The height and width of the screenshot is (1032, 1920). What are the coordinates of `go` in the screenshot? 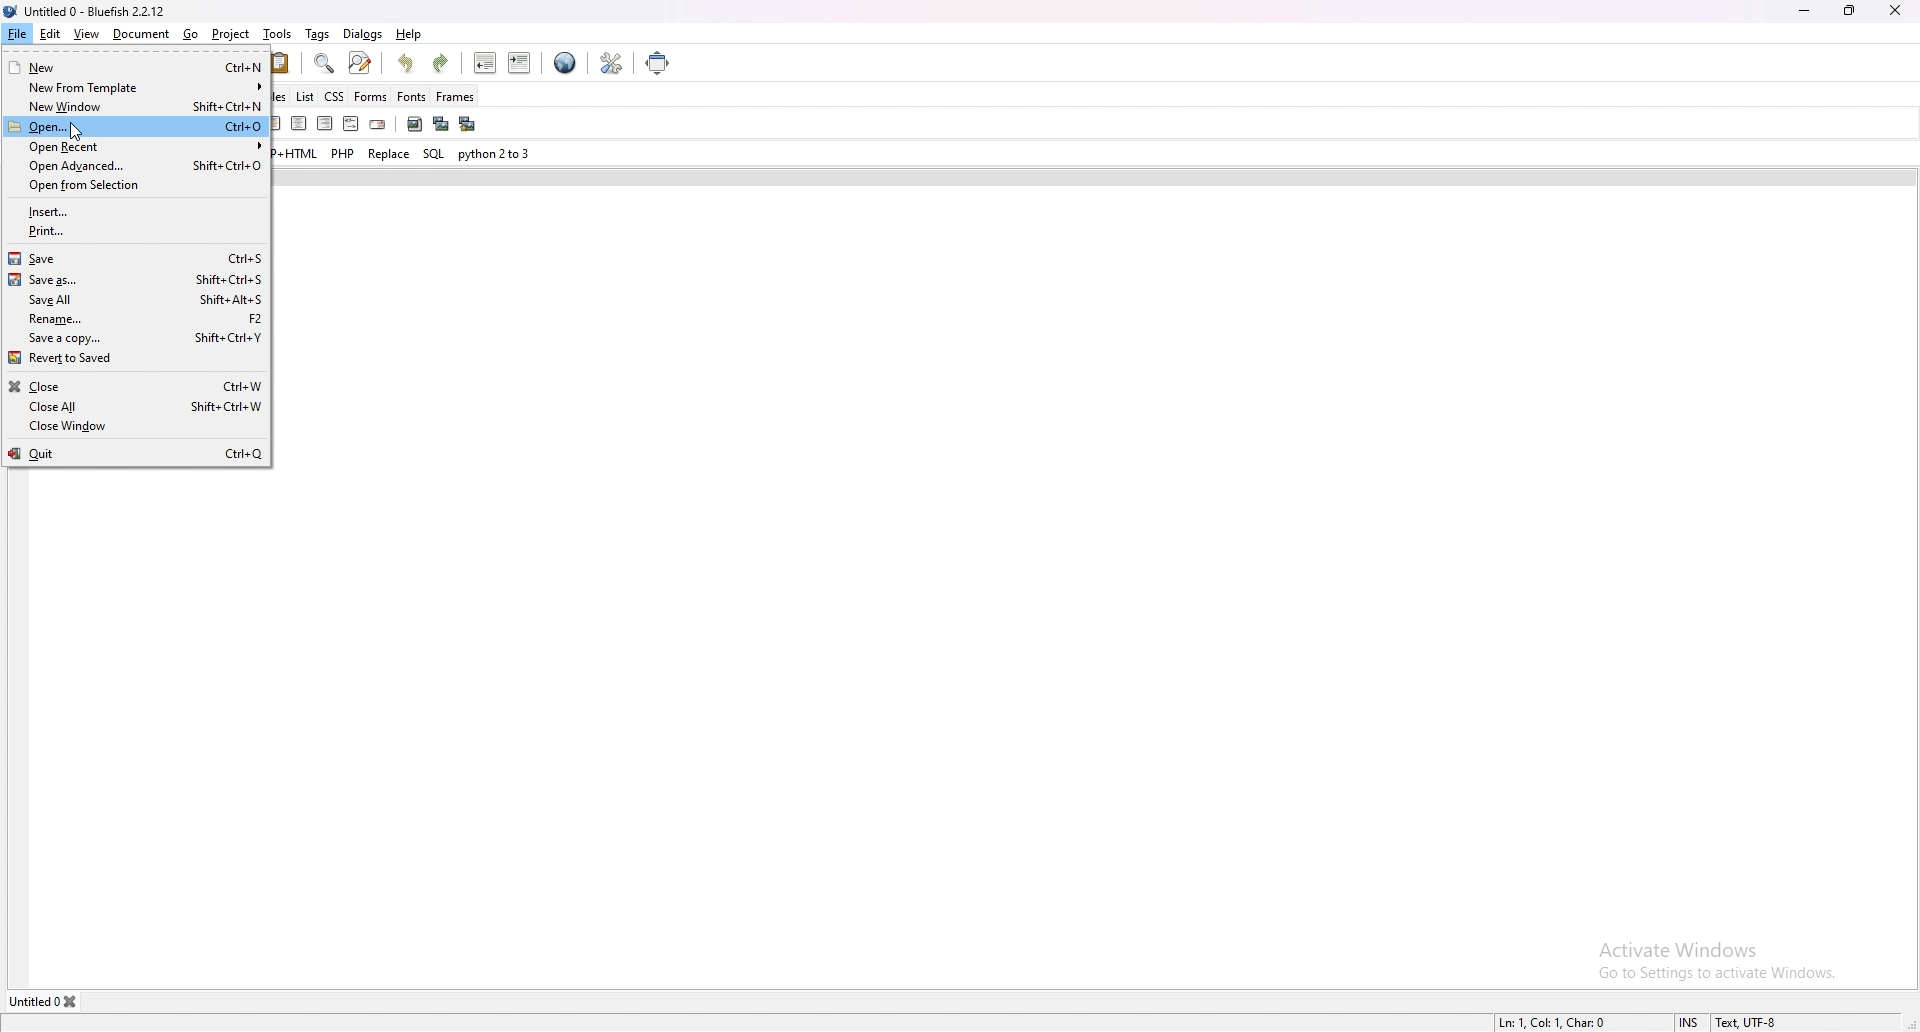 It's located at (193, 34).